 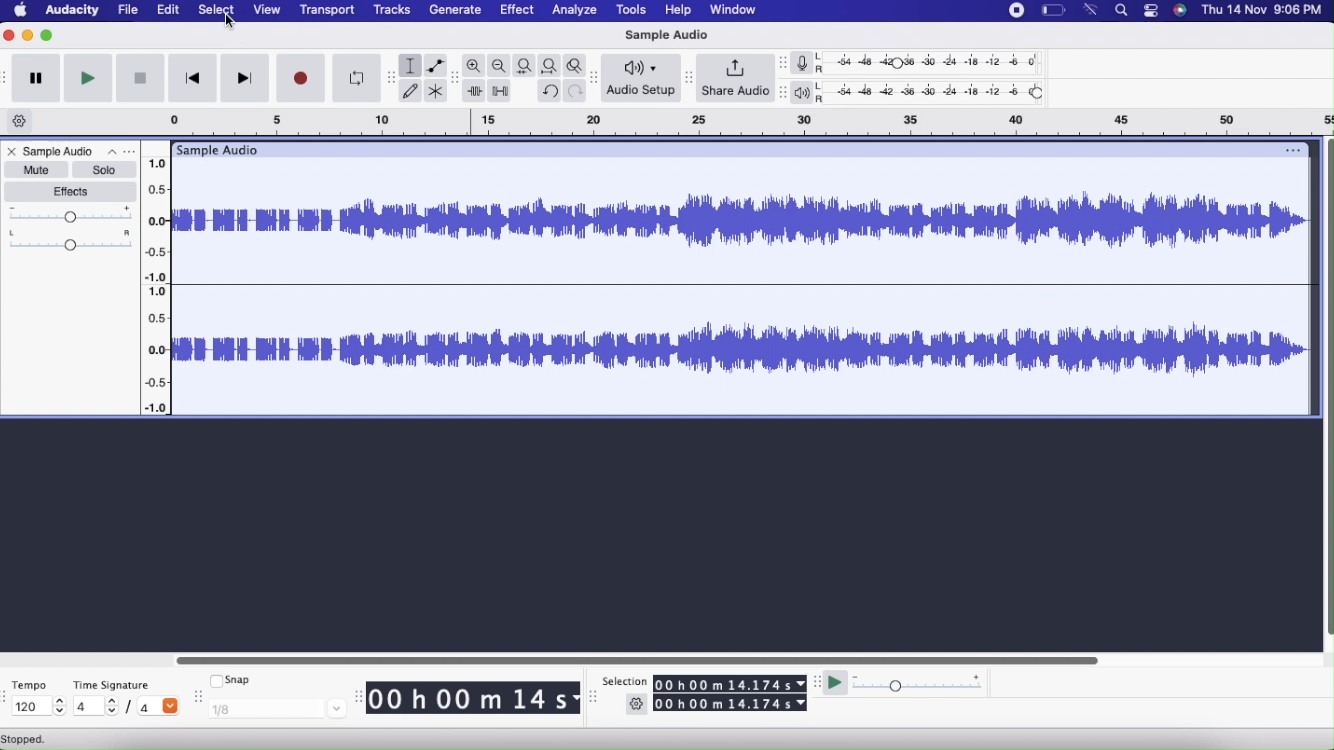 What do you see at coordinates (22, 121) in the screenshot?
I see `Timeline options` at bounding box center [22, 121].